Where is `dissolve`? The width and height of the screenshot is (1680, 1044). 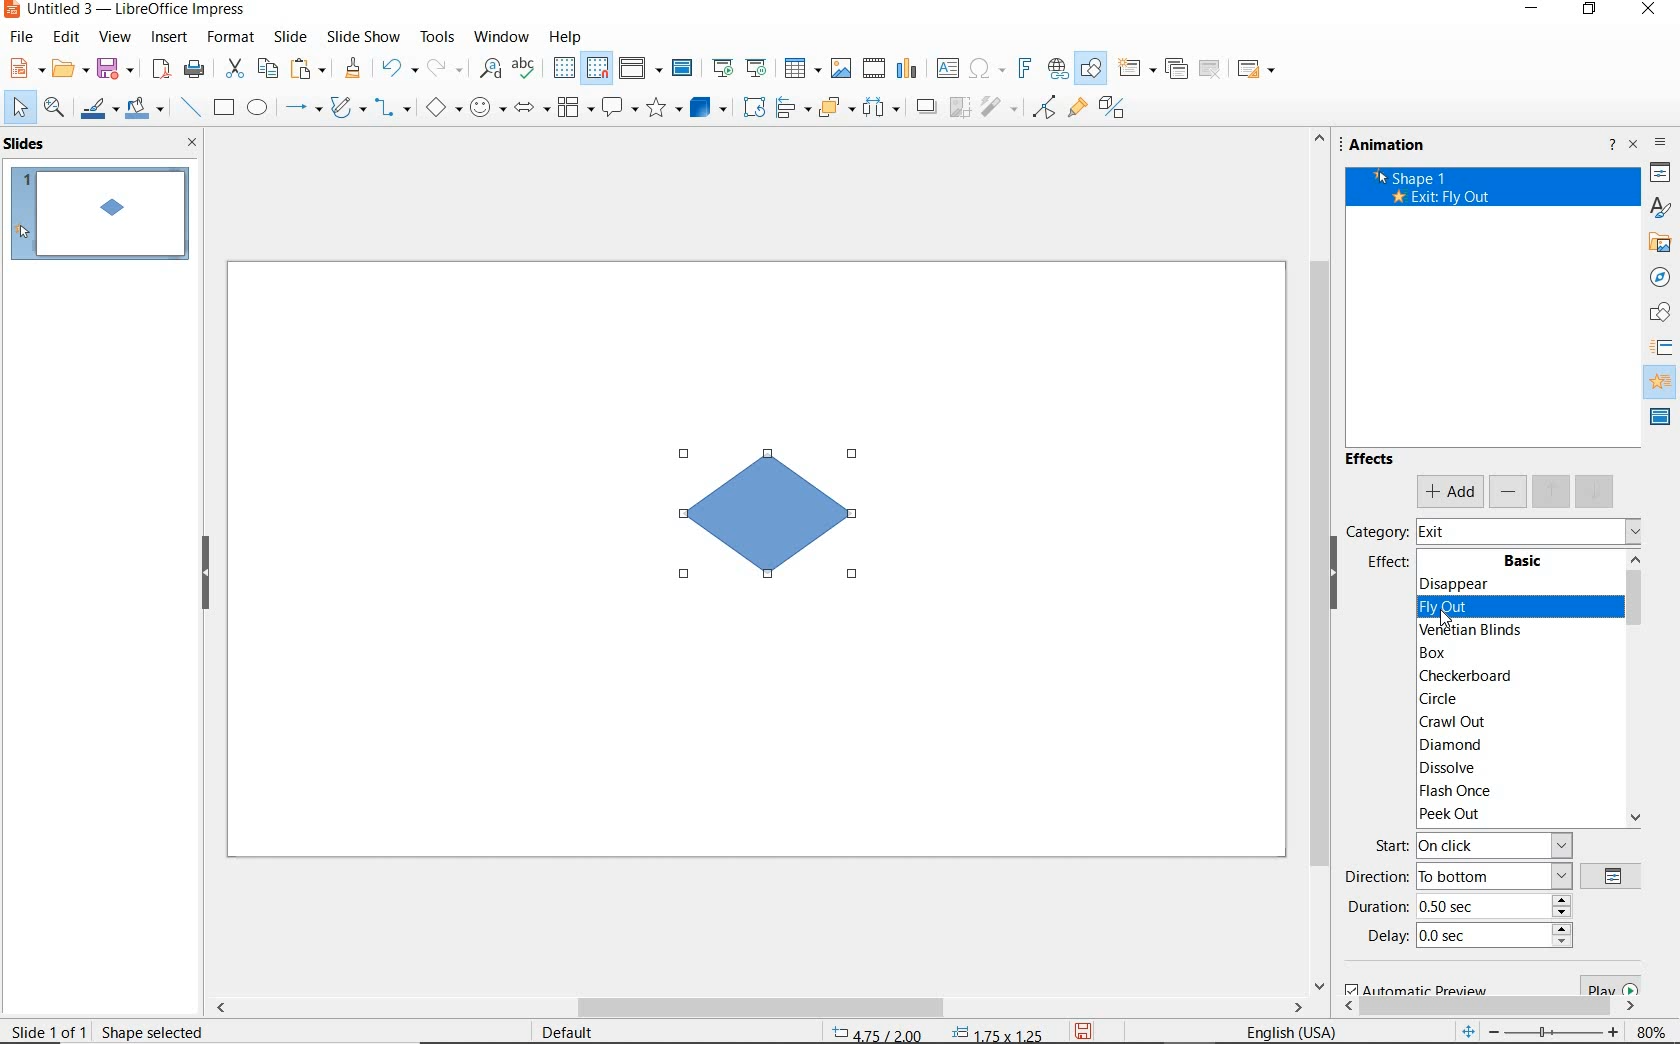
dissolve is located at coordinates (1516, 768).